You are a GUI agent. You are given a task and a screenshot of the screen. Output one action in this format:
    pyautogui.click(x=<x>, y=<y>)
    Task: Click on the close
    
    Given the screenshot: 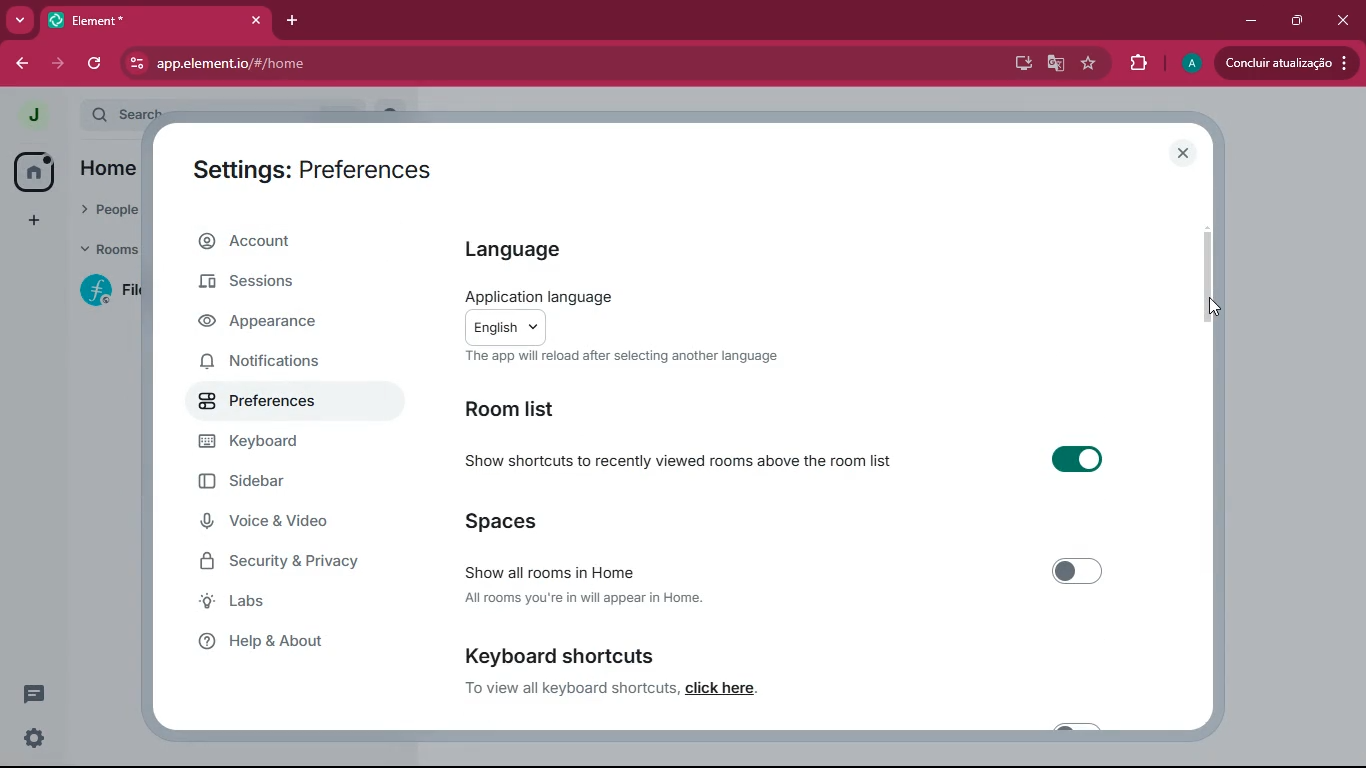 What is the action you would take?
    pyautogui.click(x=1345, y=24)
    